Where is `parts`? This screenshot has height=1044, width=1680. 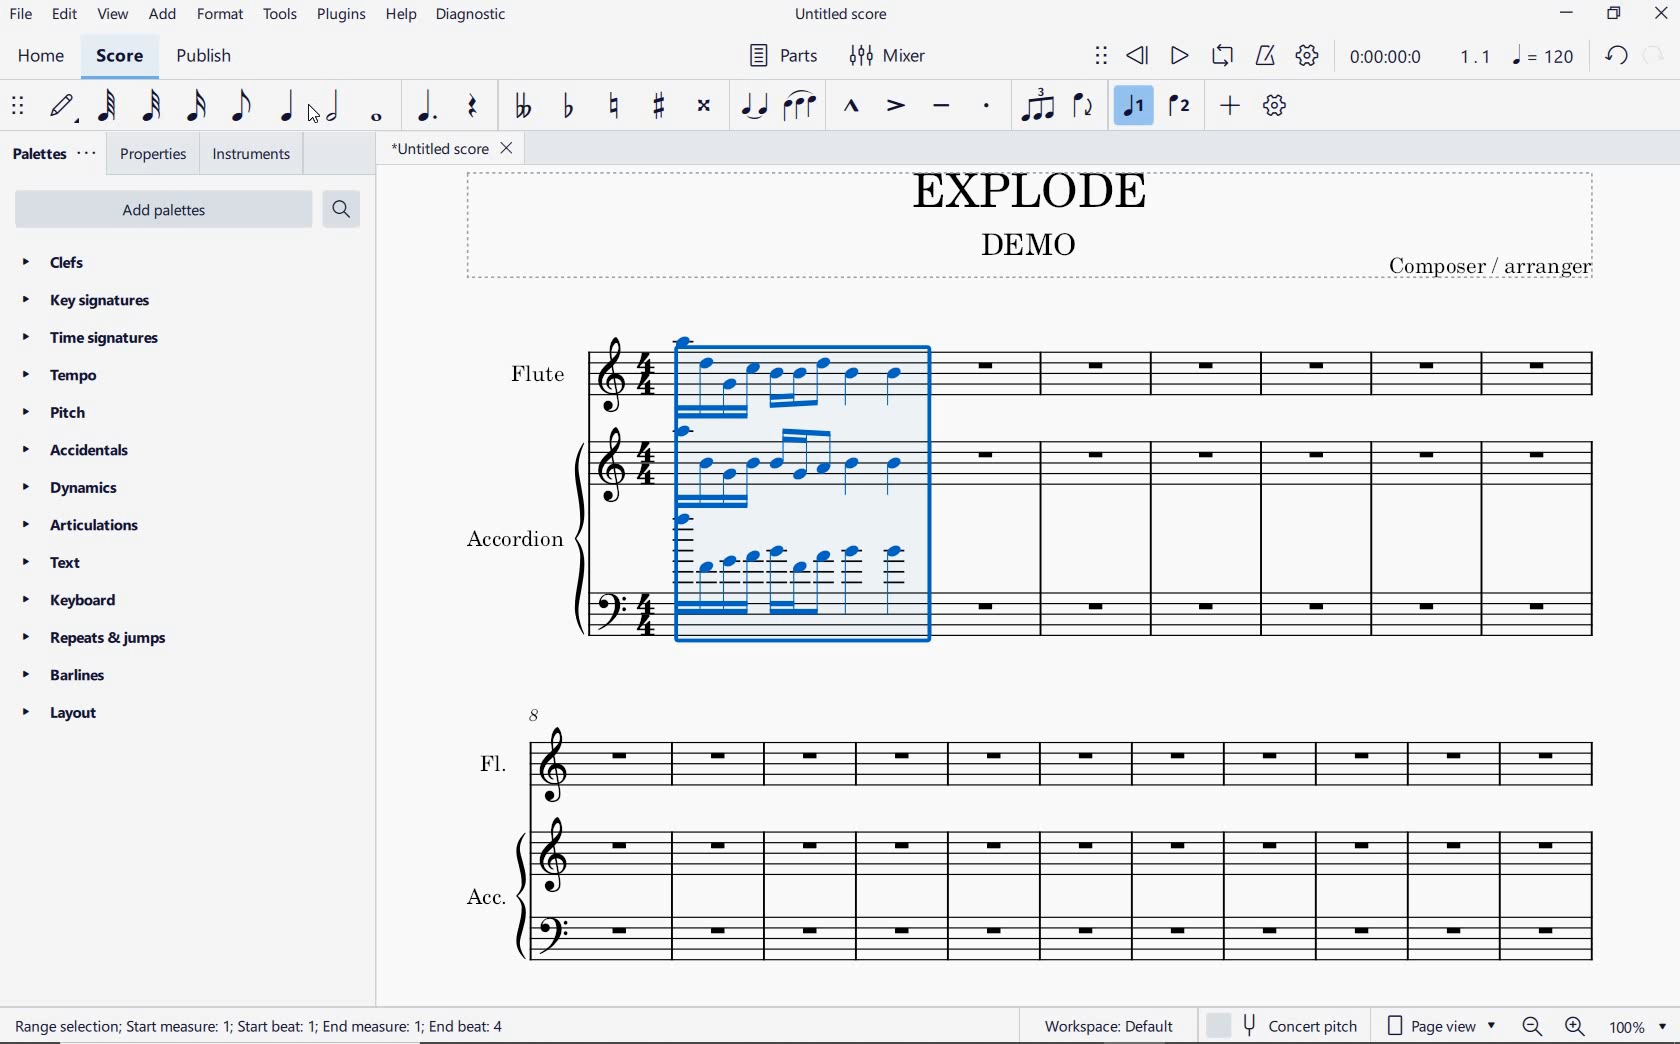
parts is located at coordinates (780, 54).